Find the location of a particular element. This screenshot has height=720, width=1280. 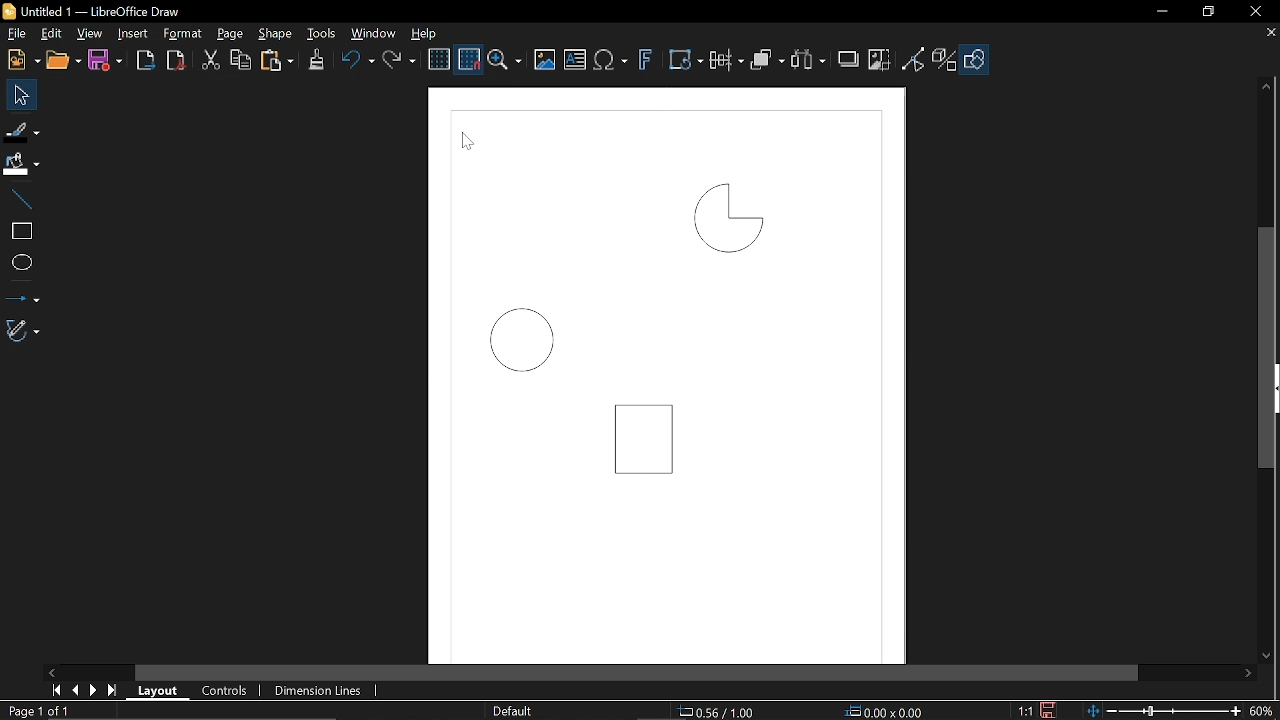

Shapes is located at coordinates (978, 60).